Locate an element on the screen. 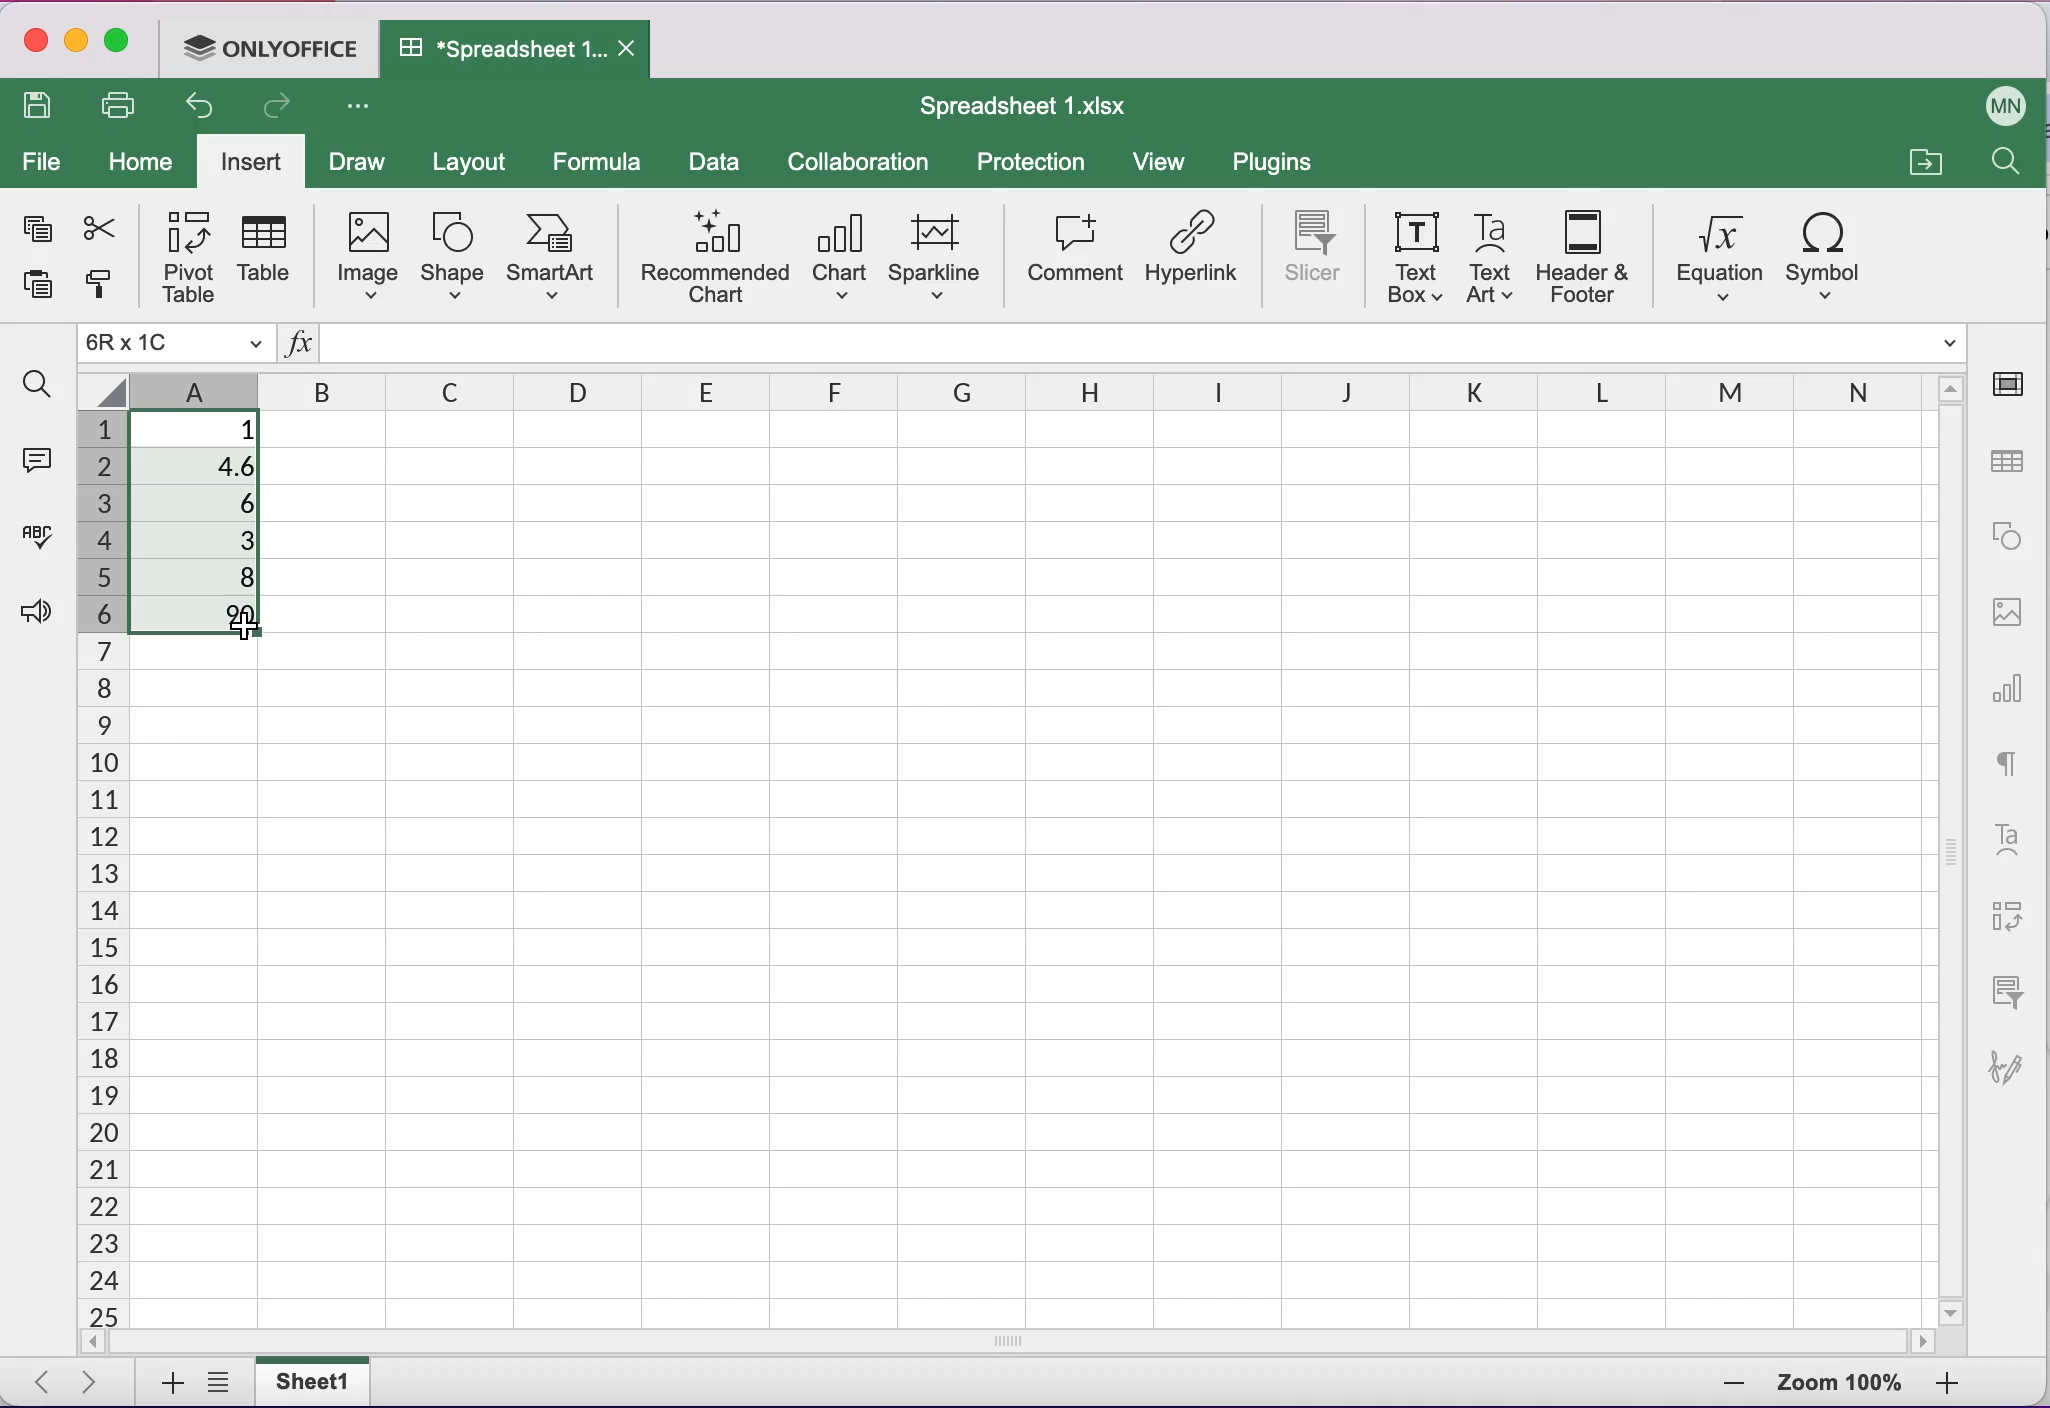 Image resolution: width=2050 pixels, height=1408 pixels. home is located at coordinates (144, 162).